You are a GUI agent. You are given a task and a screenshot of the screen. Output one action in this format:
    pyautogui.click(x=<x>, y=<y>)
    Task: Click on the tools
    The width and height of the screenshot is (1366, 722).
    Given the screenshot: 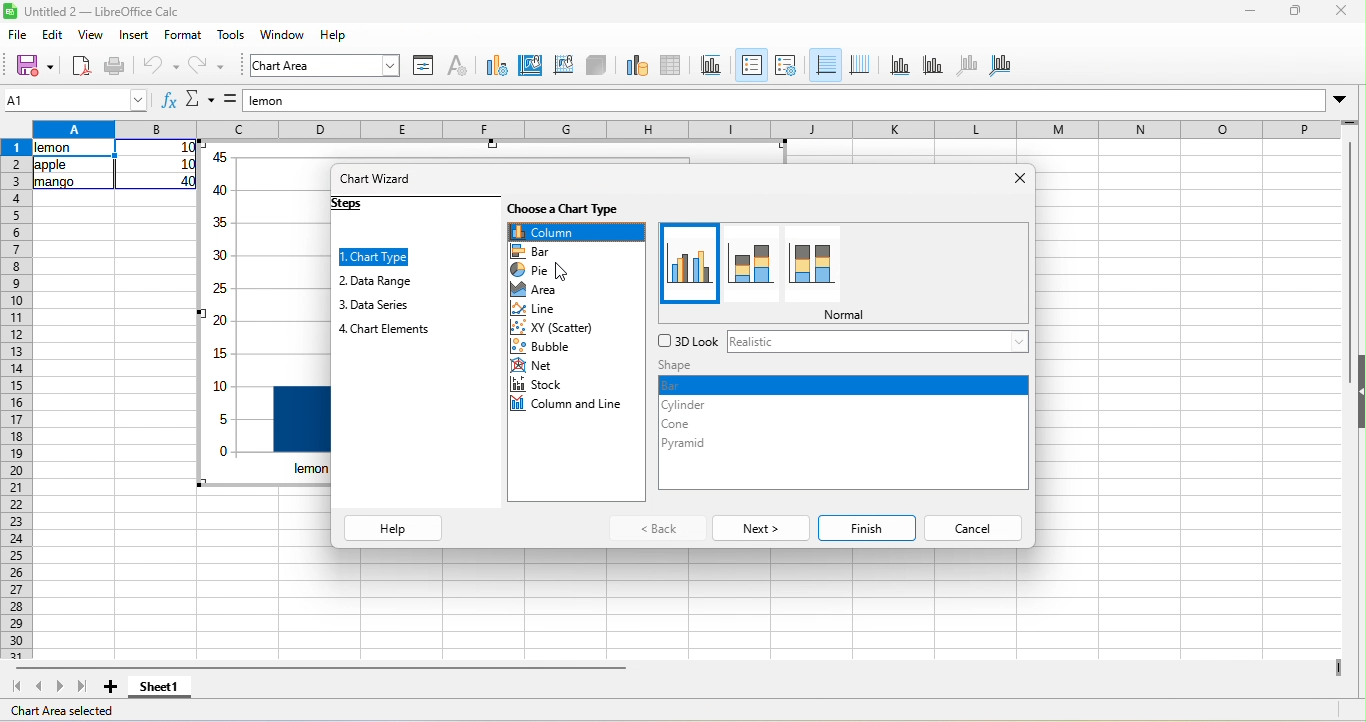 What is the action you would take?
    pyautogui.click(x=231, y=37)
    